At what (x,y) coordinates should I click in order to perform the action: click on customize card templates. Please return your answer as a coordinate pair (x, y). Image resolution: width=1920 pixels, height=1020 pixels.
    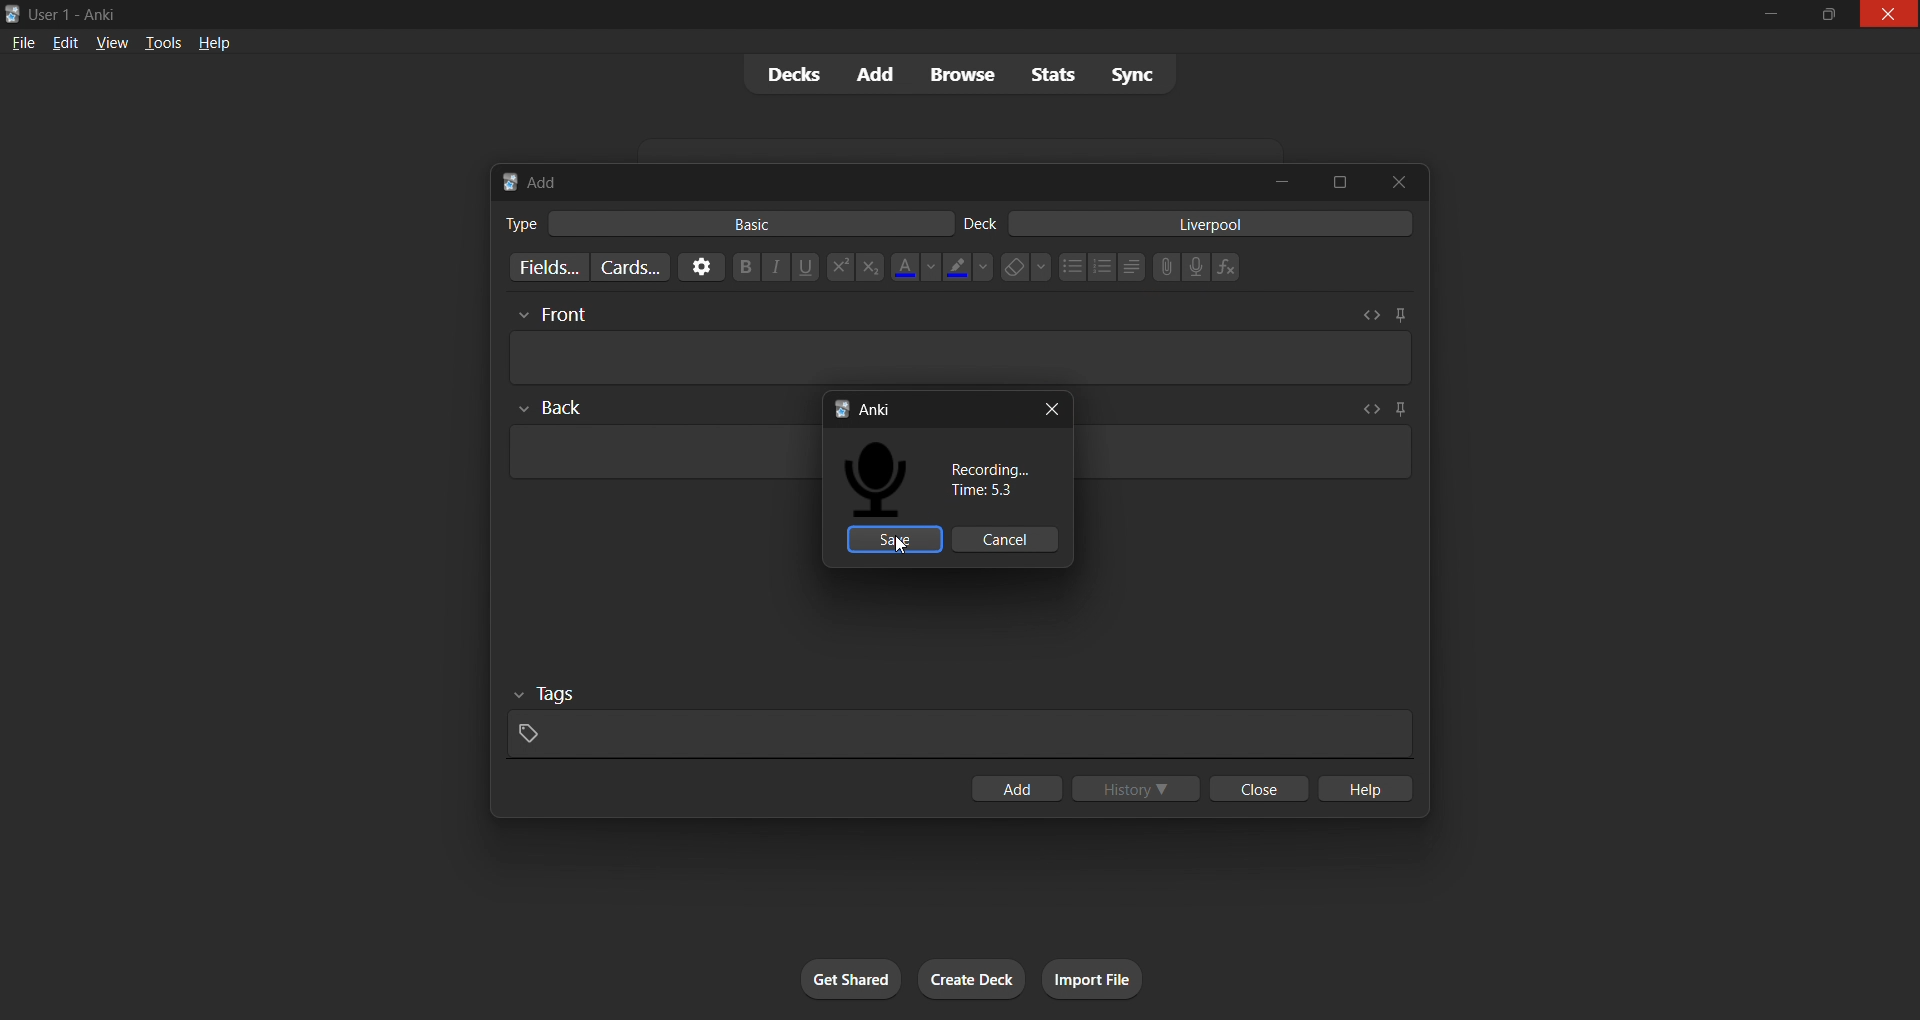
    Looking at the image, I should click on (631, 269).